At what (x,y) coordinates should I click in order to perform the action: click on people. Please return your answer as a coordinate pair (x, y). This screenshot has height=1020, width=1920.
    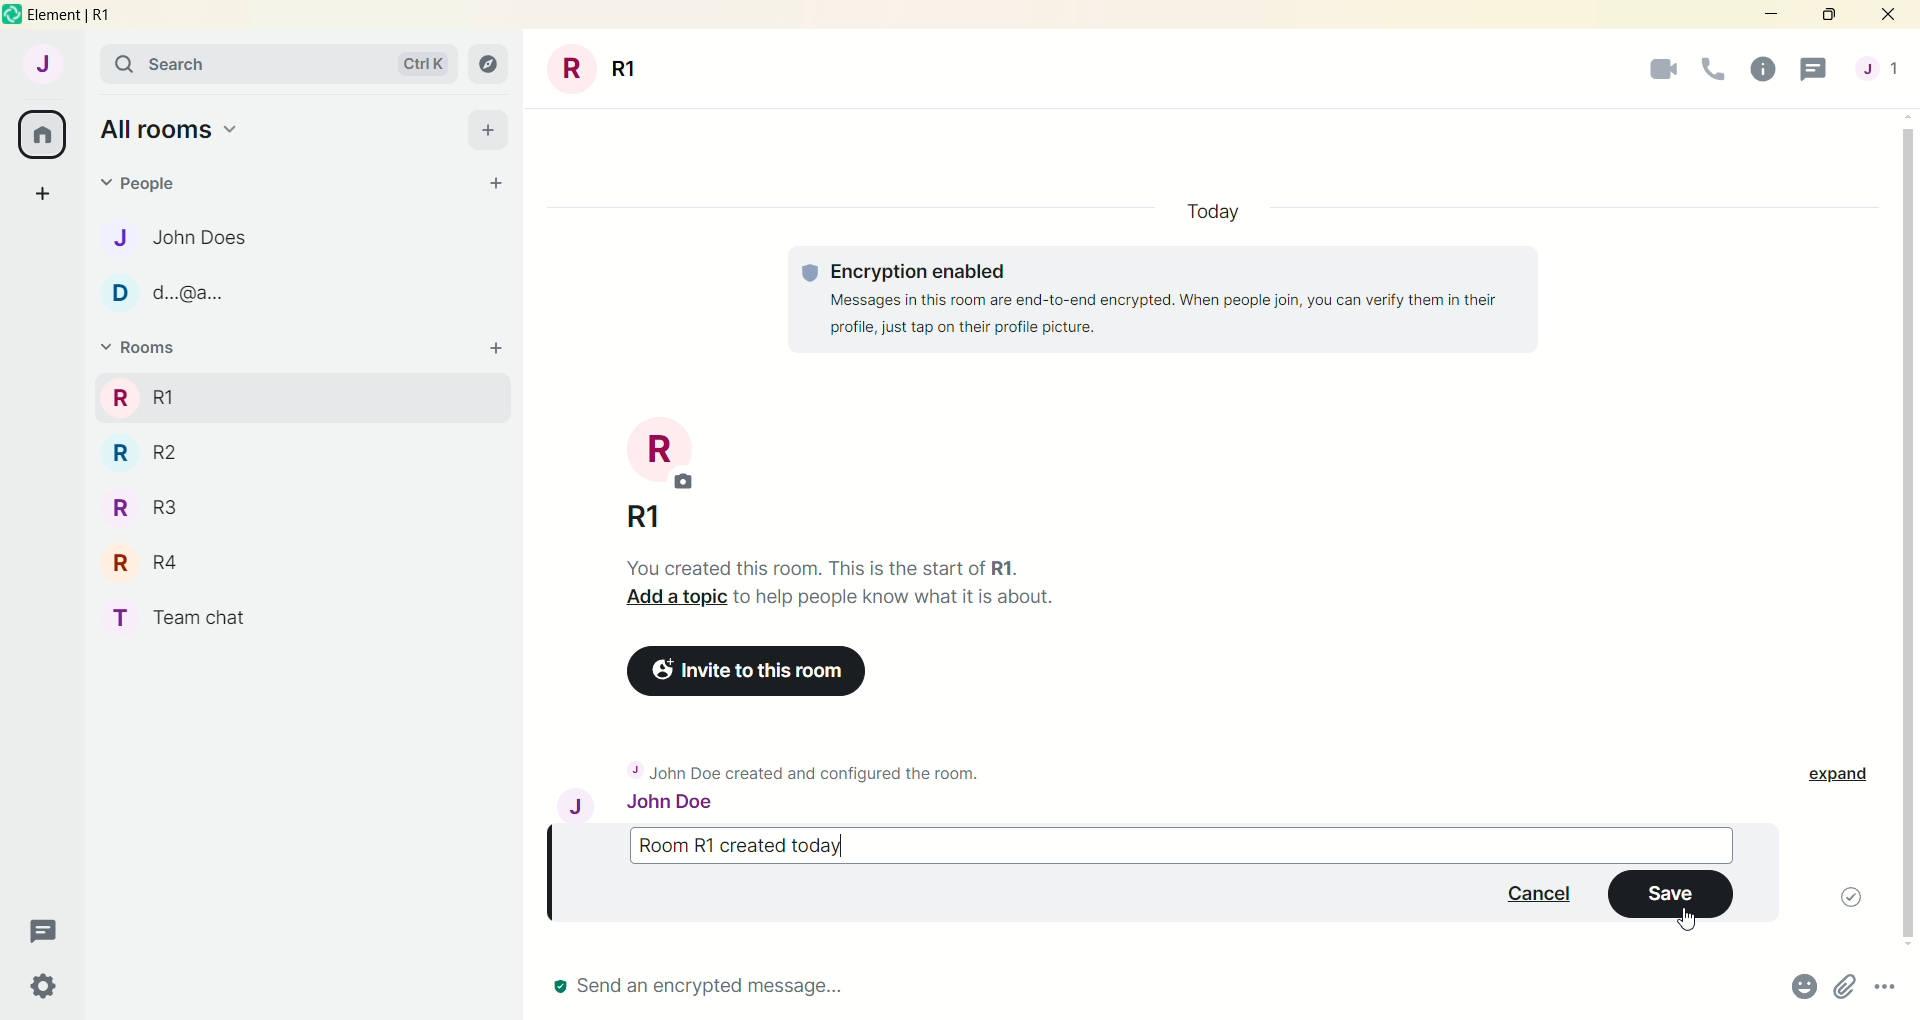
    Looking at the image, I should click on (143, 188).